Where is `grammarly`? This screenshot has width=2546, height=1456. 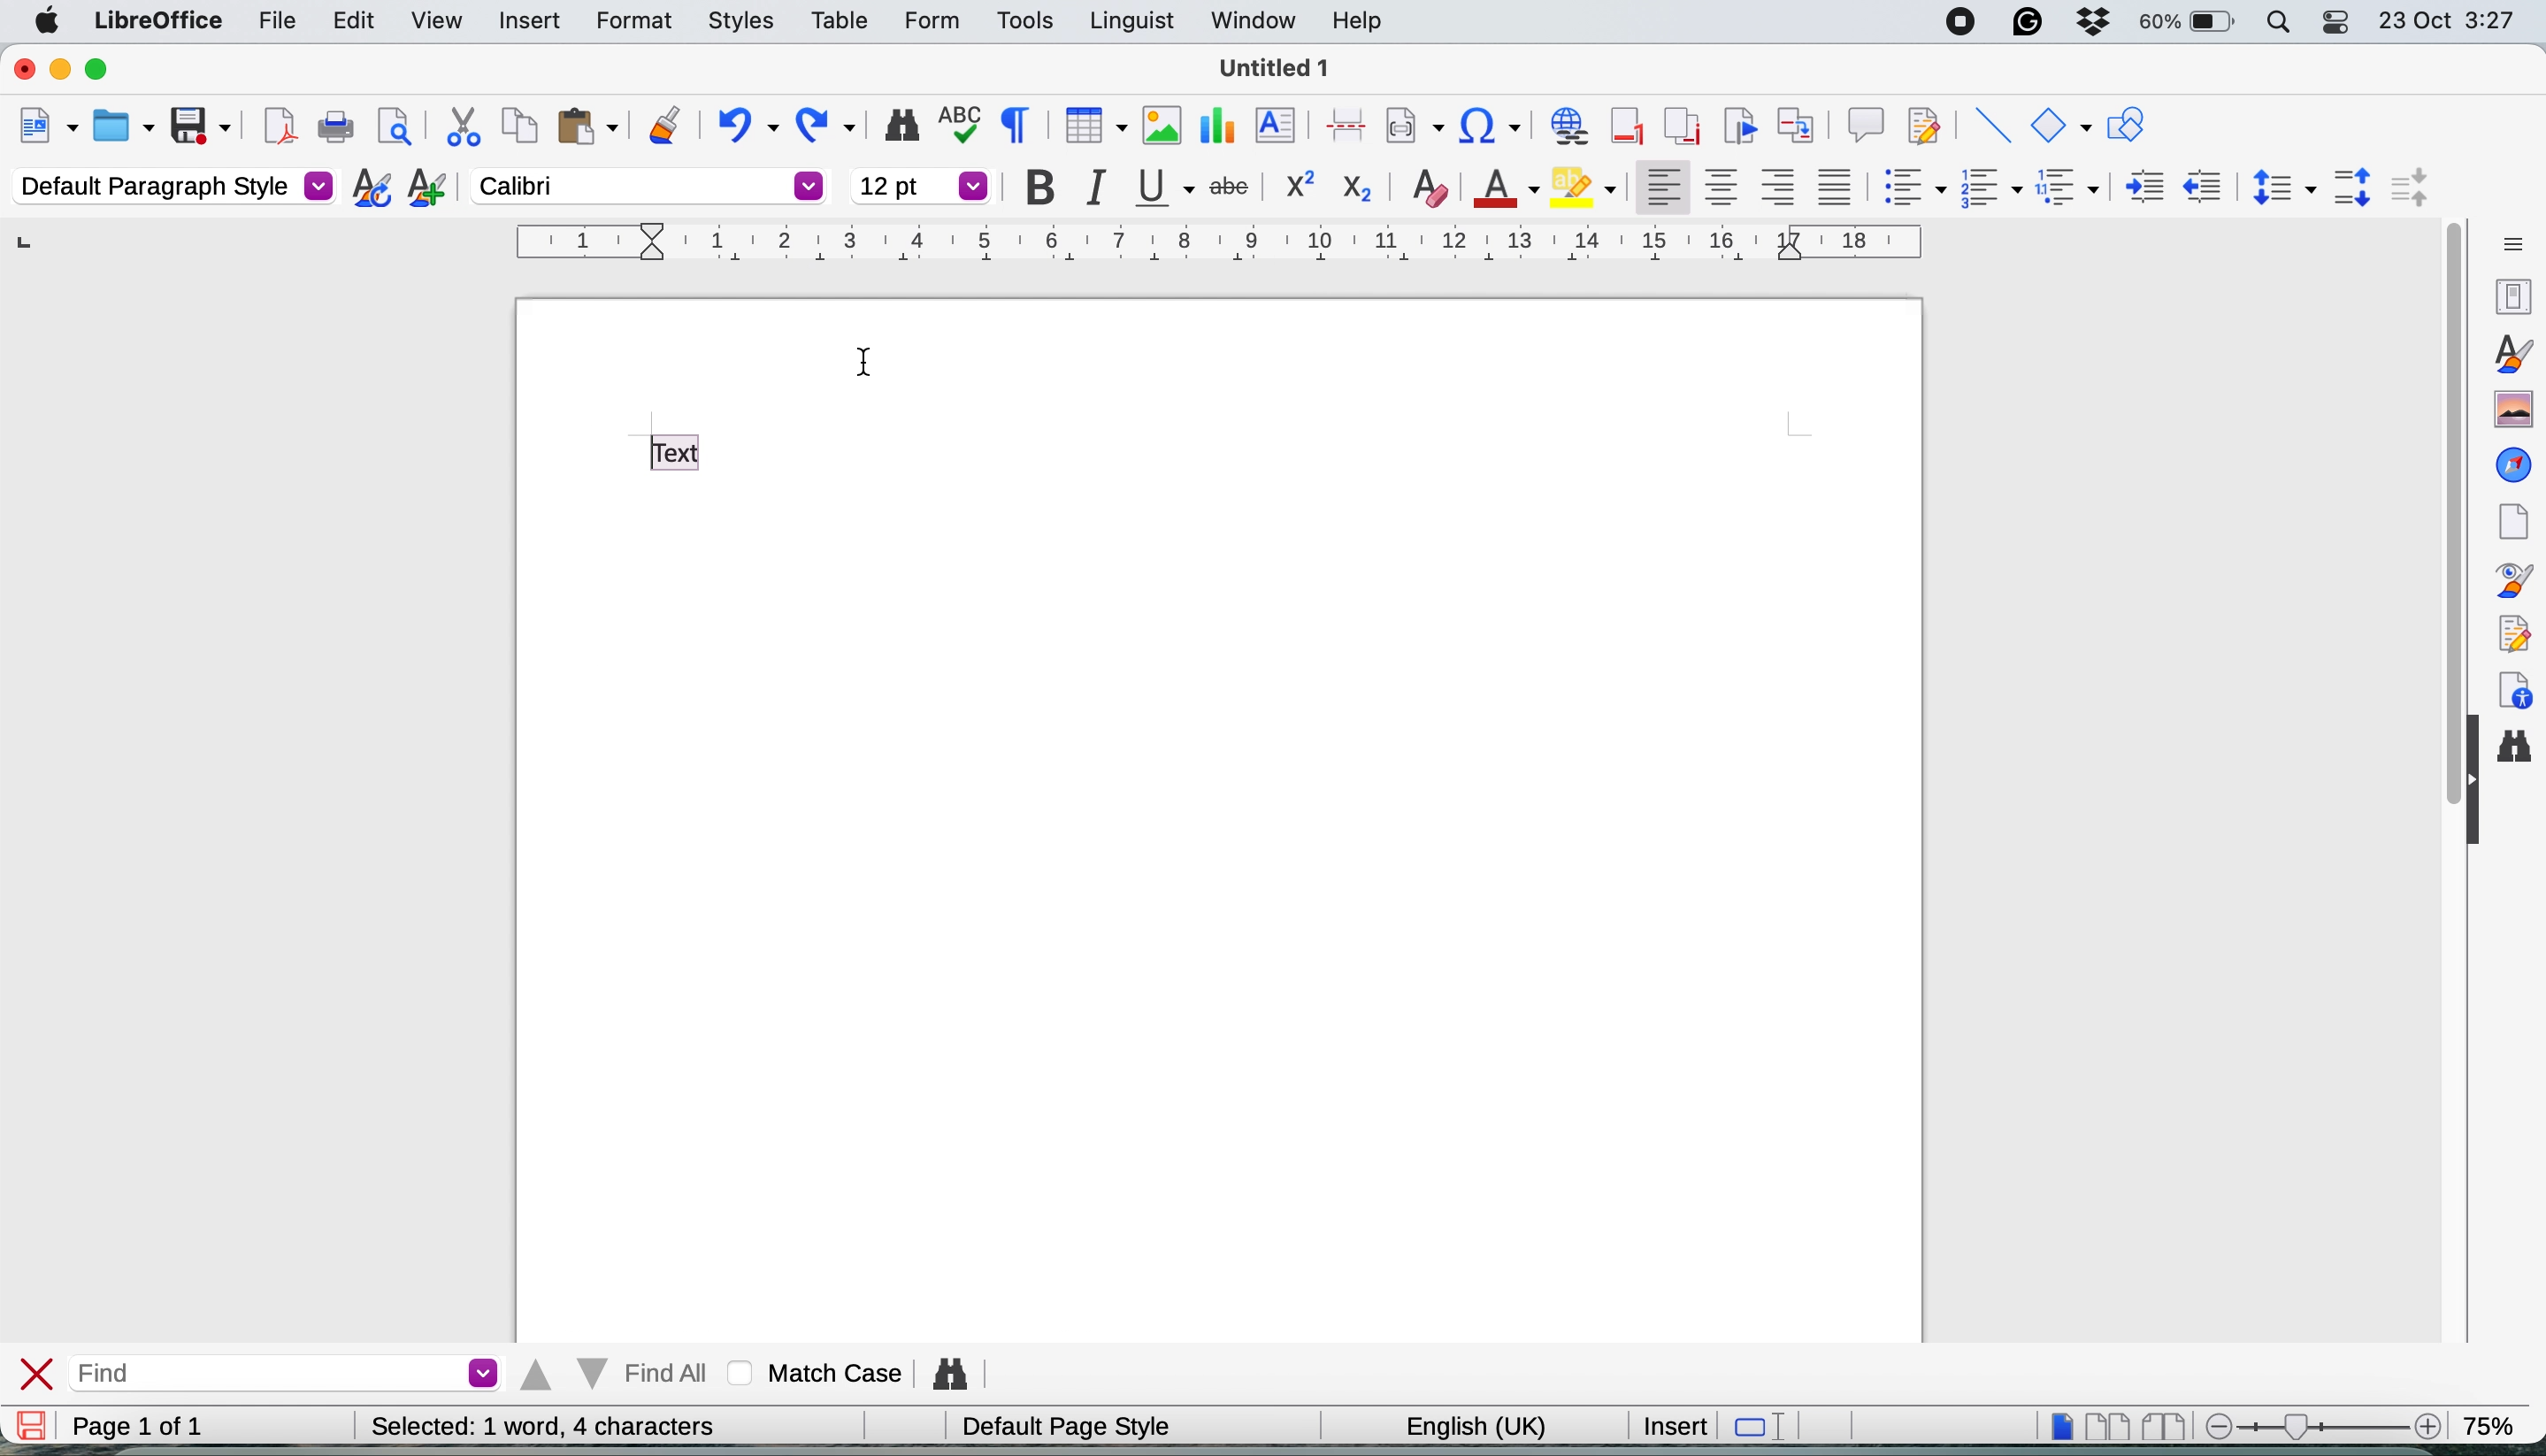
grammarly is located at coordinates (2024, 24).